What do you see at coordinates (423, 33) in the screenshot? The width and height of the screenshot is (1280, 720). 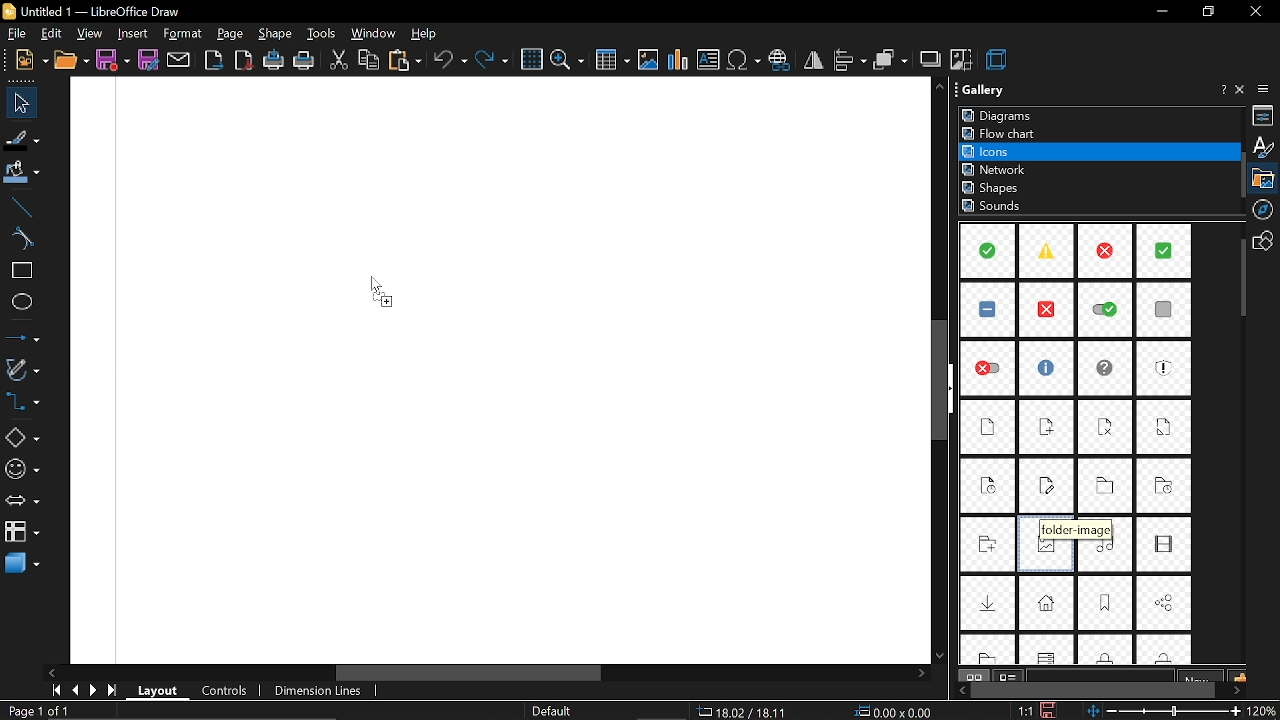 I see `help` at bounding box center [423, 33].